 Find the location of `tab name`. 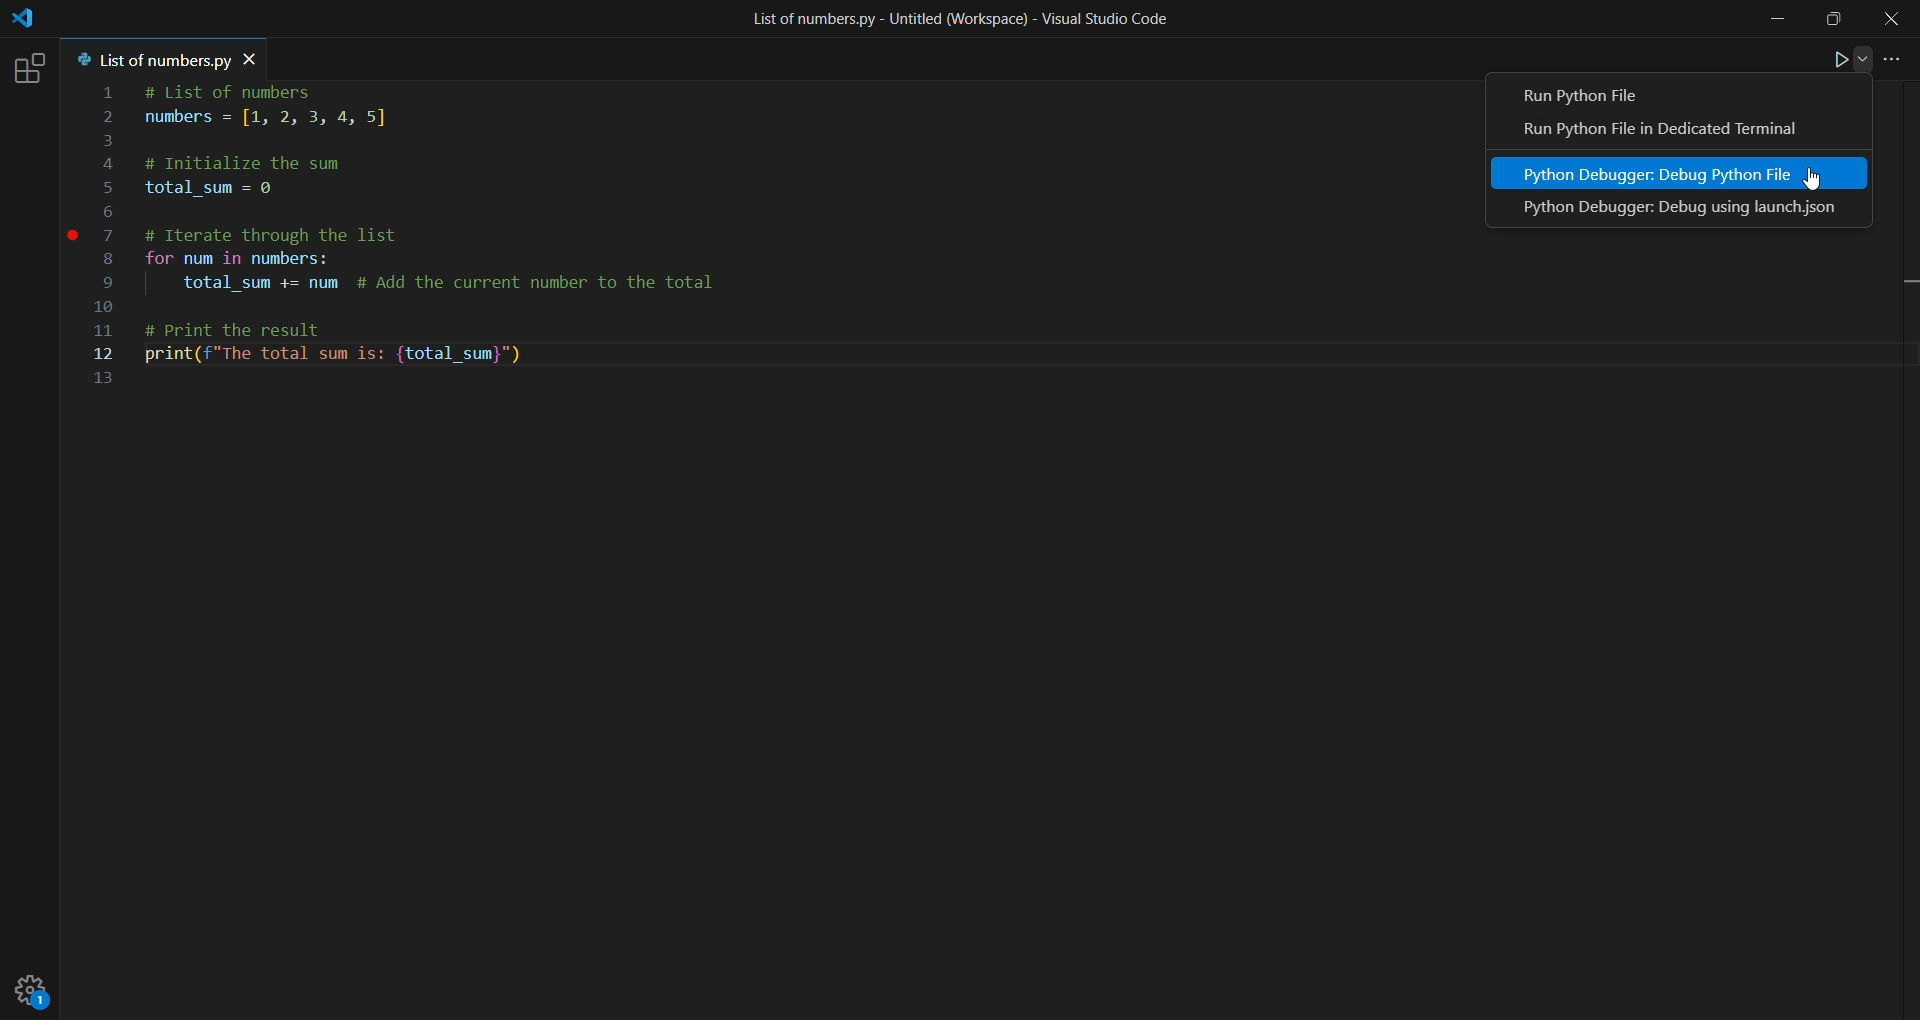

tab name is located at coordinates (148, 60).